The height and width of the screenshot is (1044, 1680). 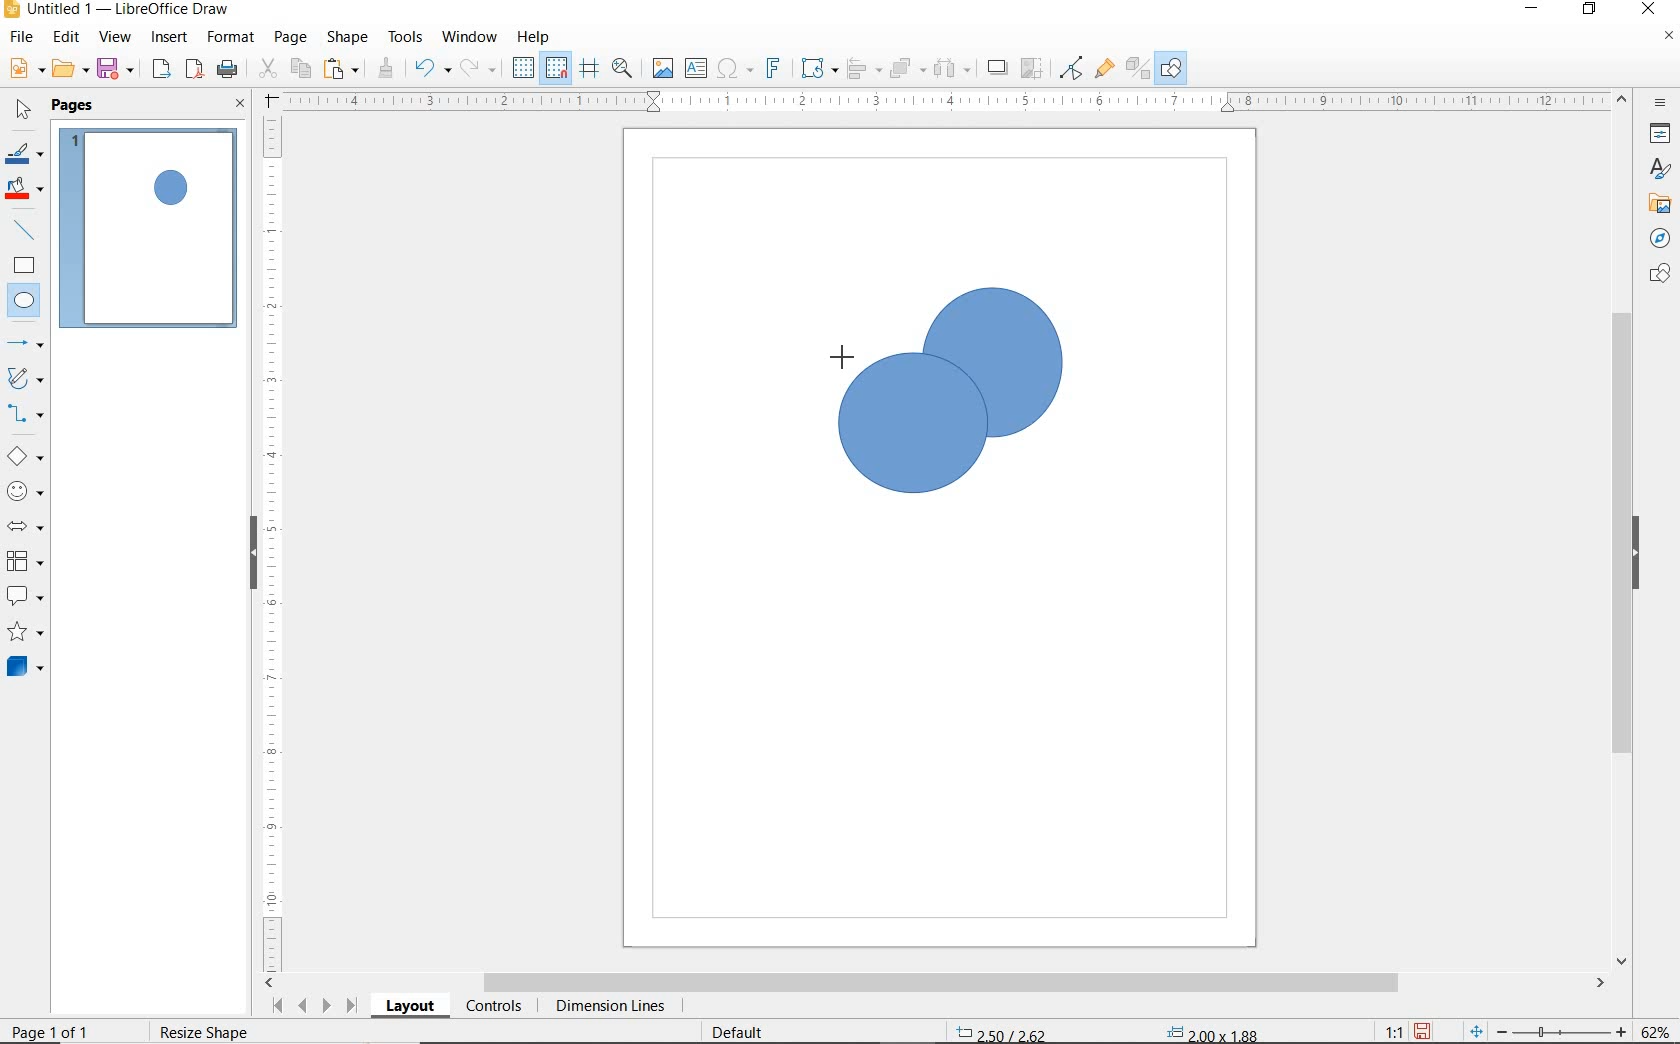 I want to click on FILE NAME, so click(x=116, y=11).